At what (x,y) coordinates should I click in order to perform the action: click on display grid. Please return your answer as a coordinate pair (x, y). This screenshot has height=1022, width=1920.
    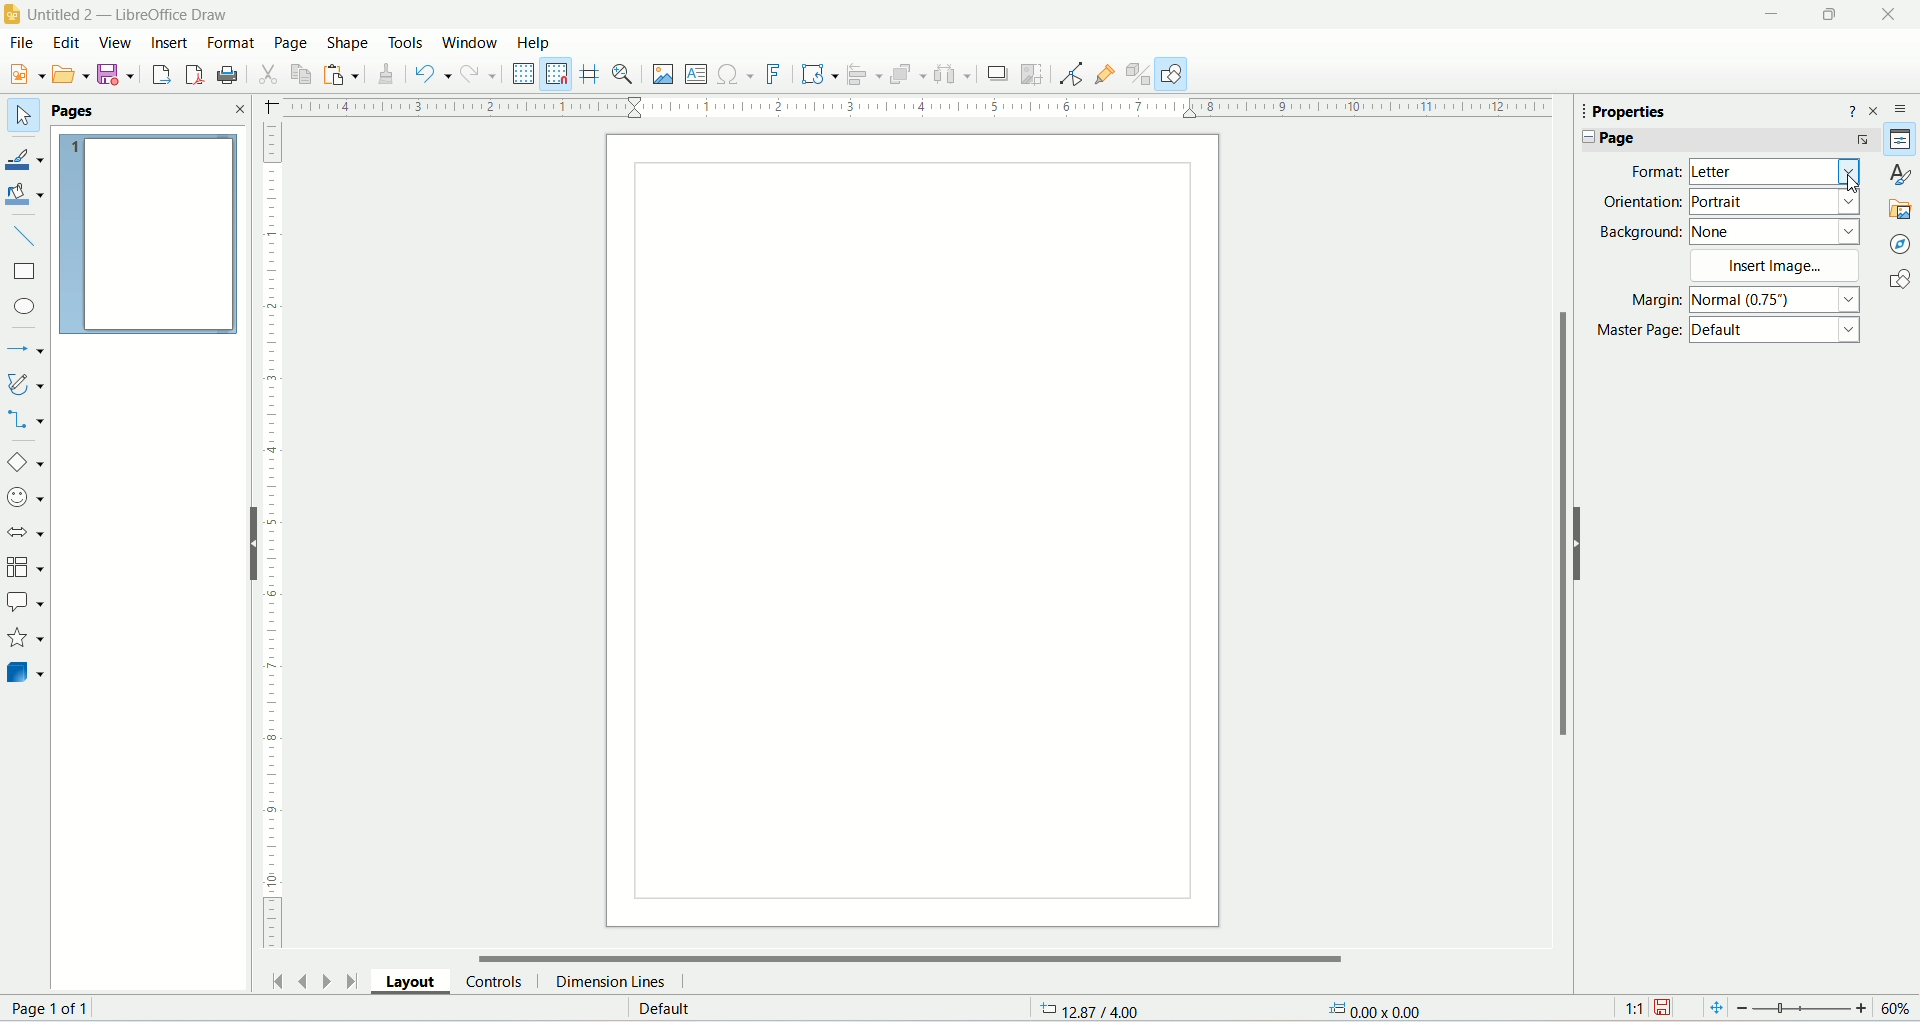
    Looking at the image, I should click on (523, 71).